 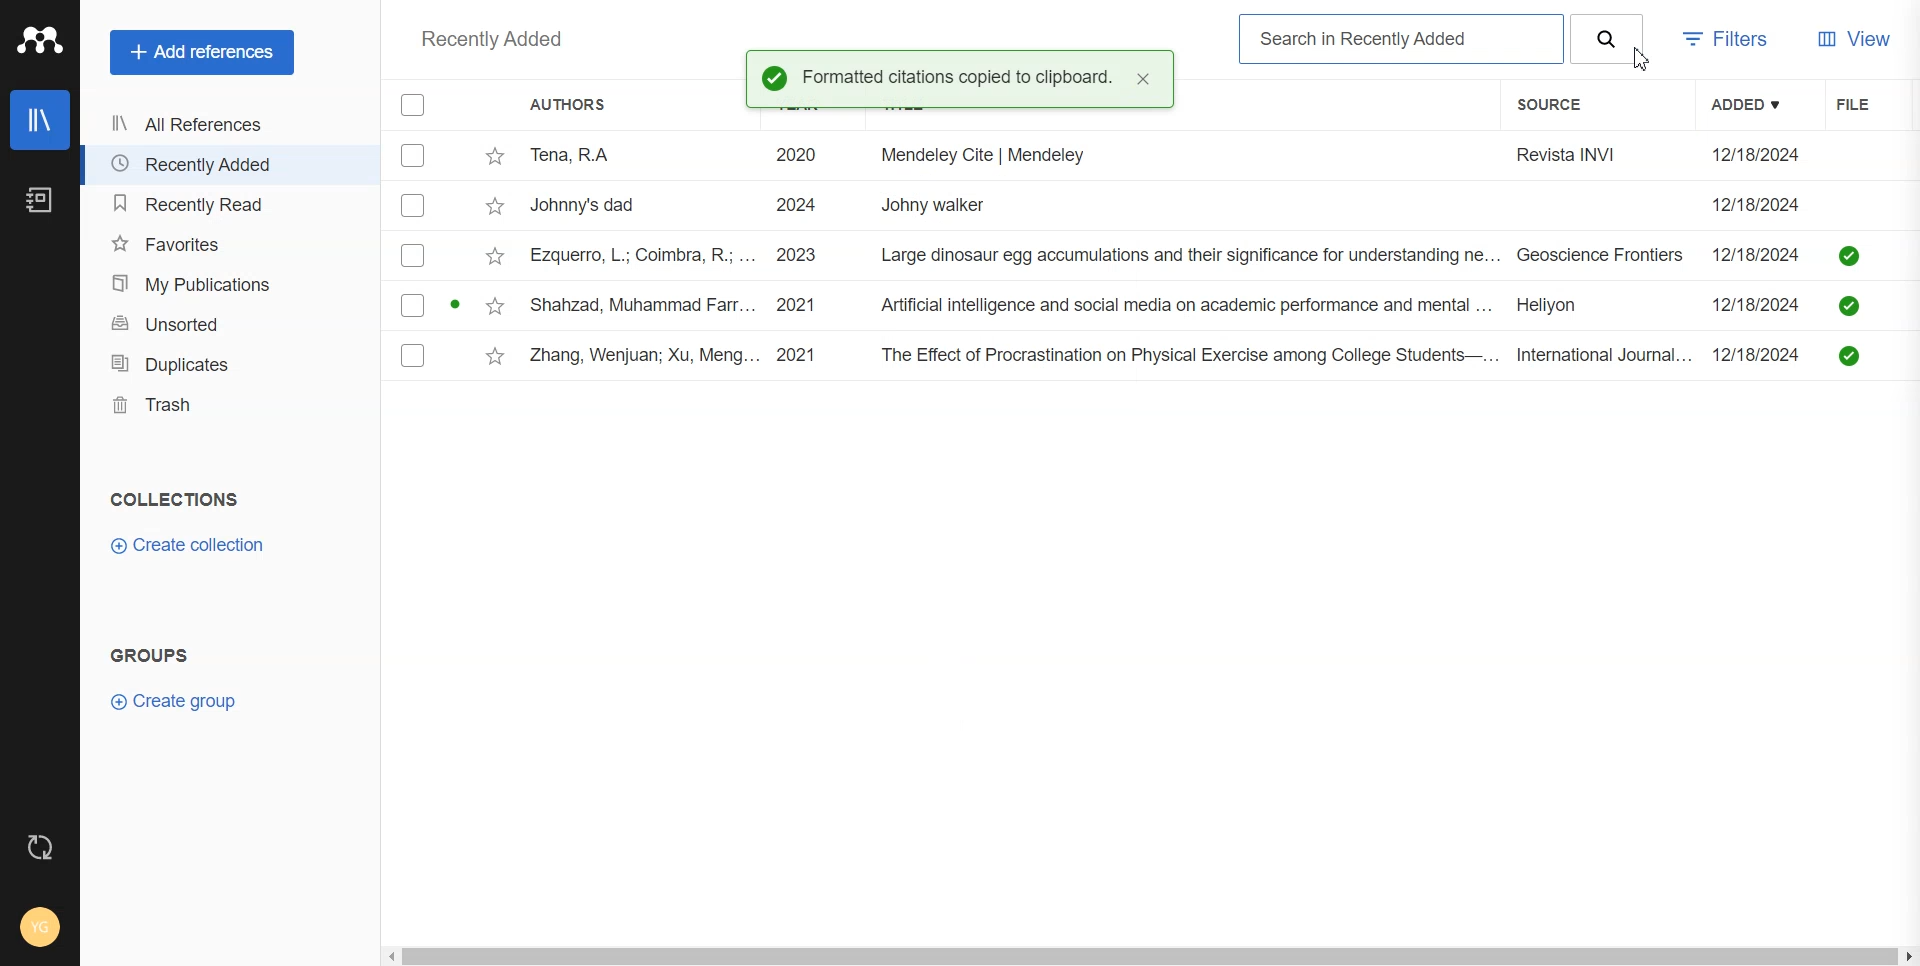 What do you see at coordinates (413, 356) in the screenshot?
I see `Checkbox` at bounding box center [413, 356].